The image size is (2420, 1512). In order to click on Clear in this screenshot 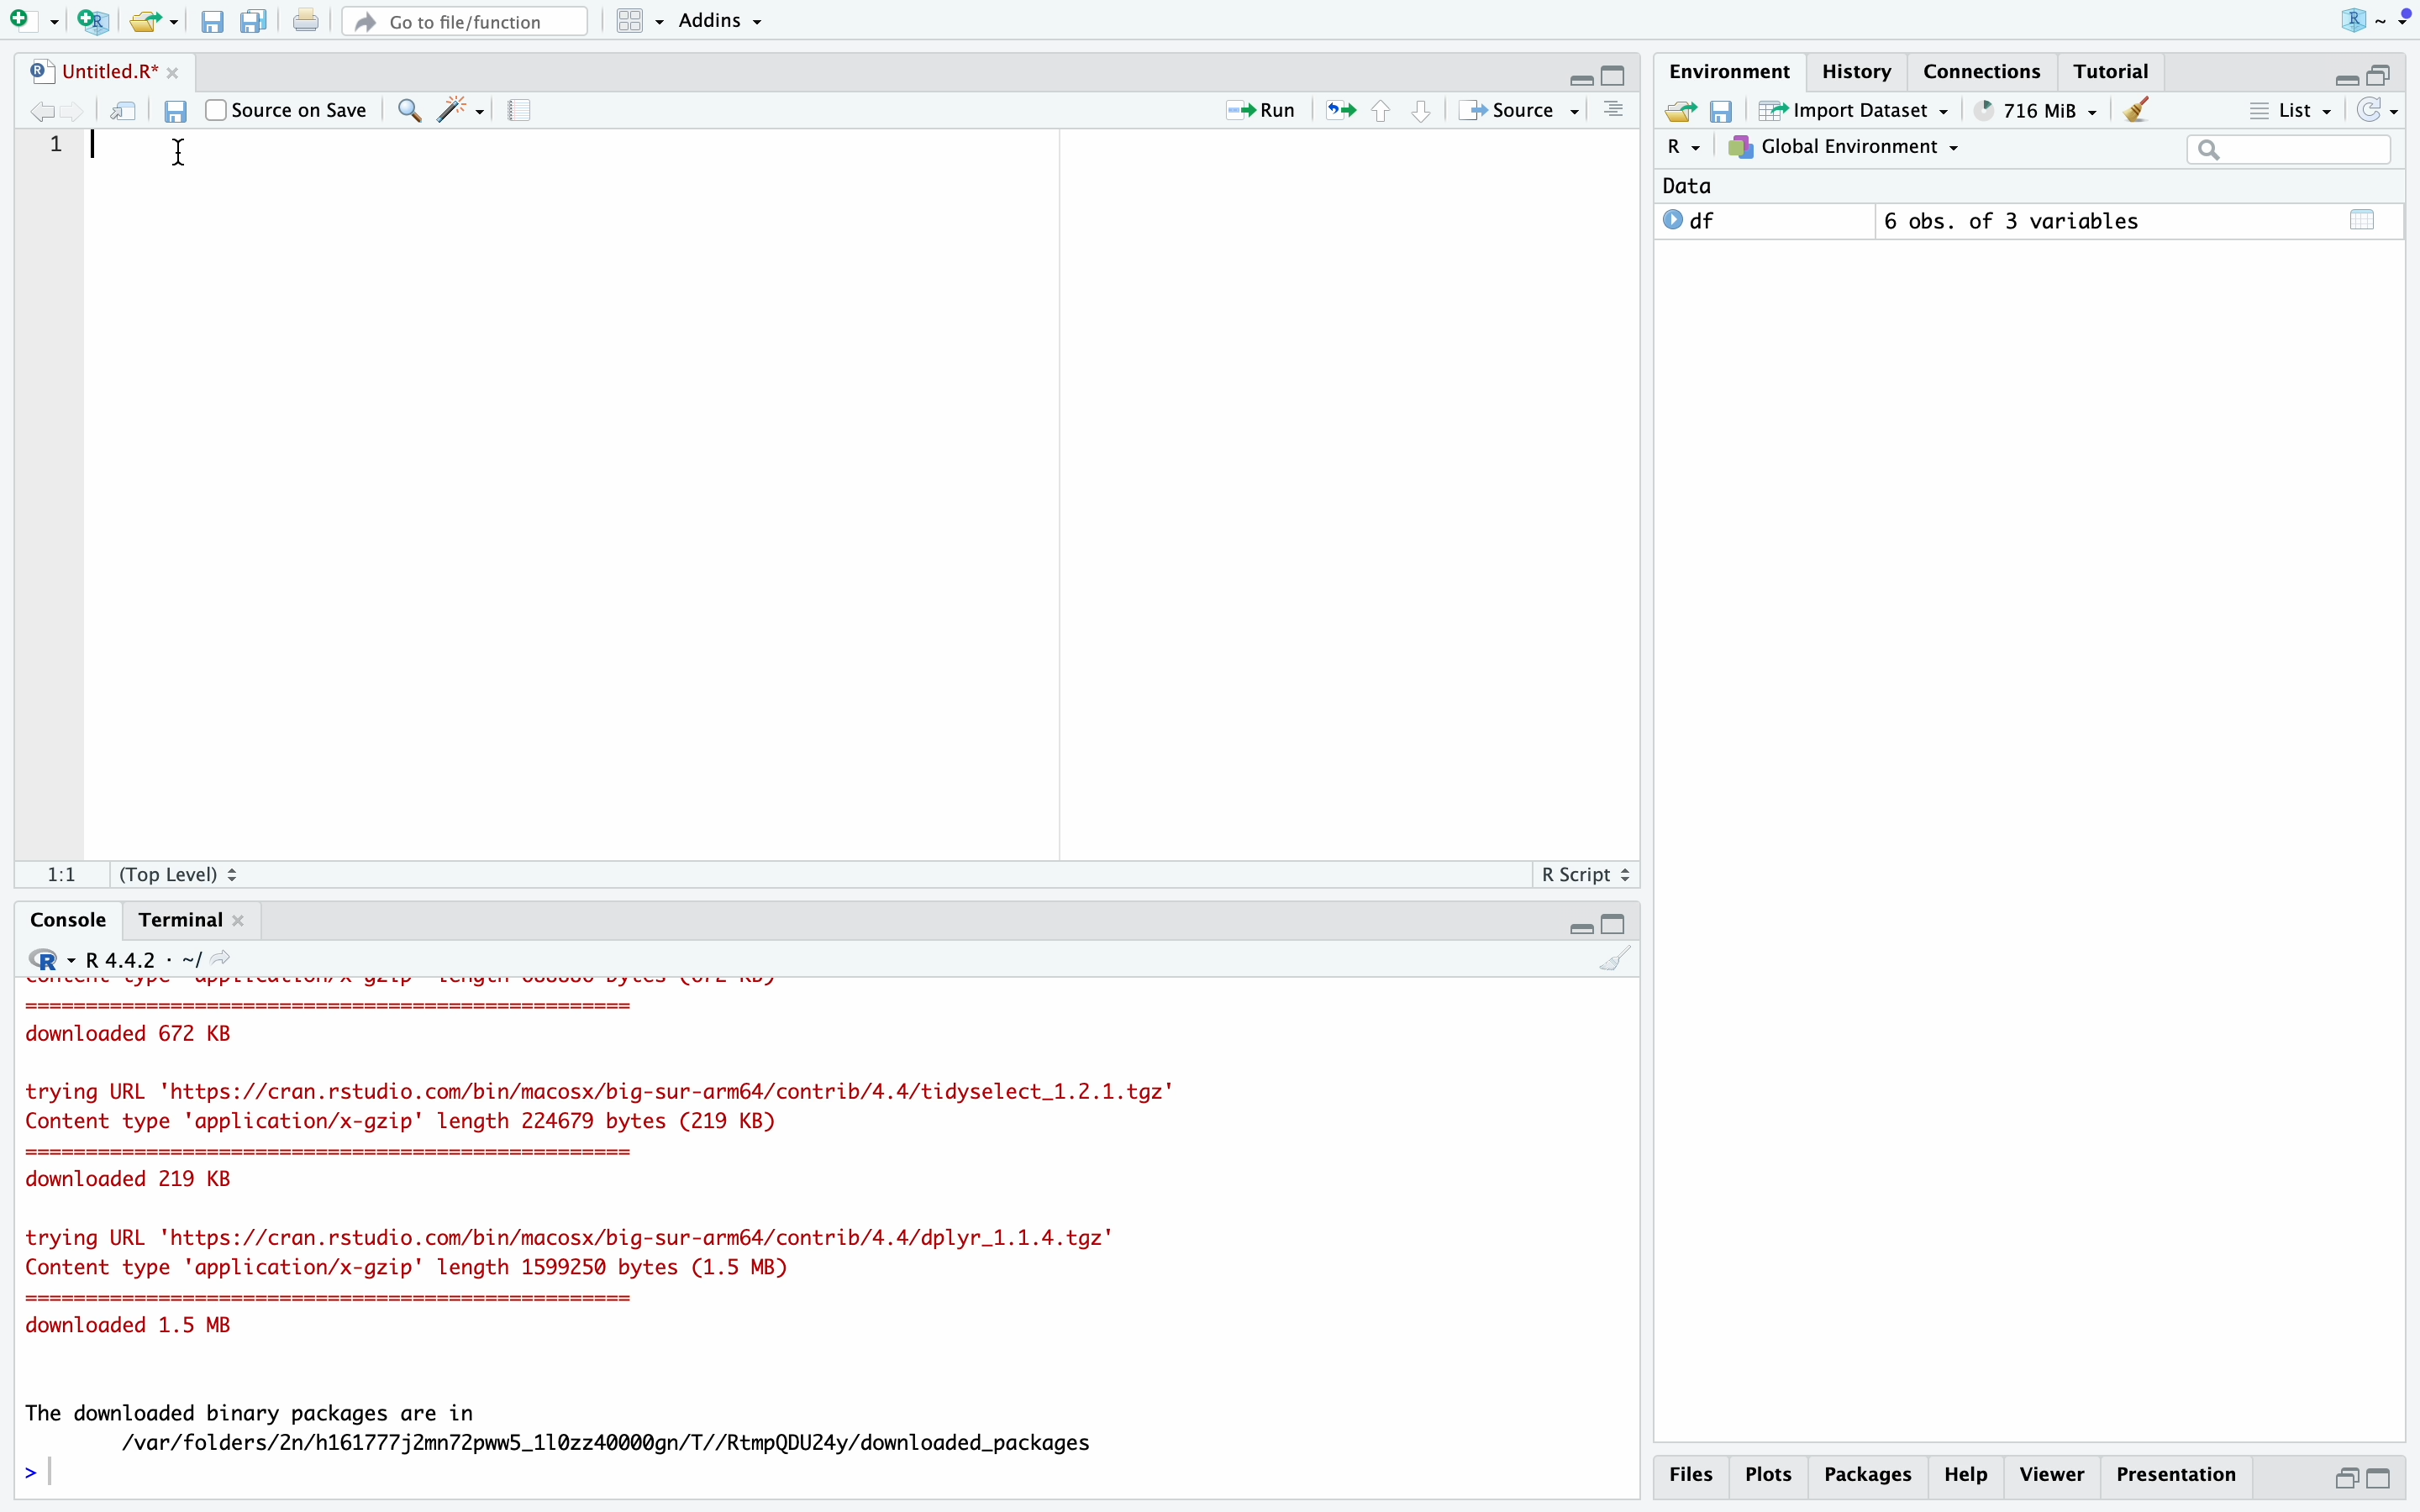, I will do `click(2140, 111)`.